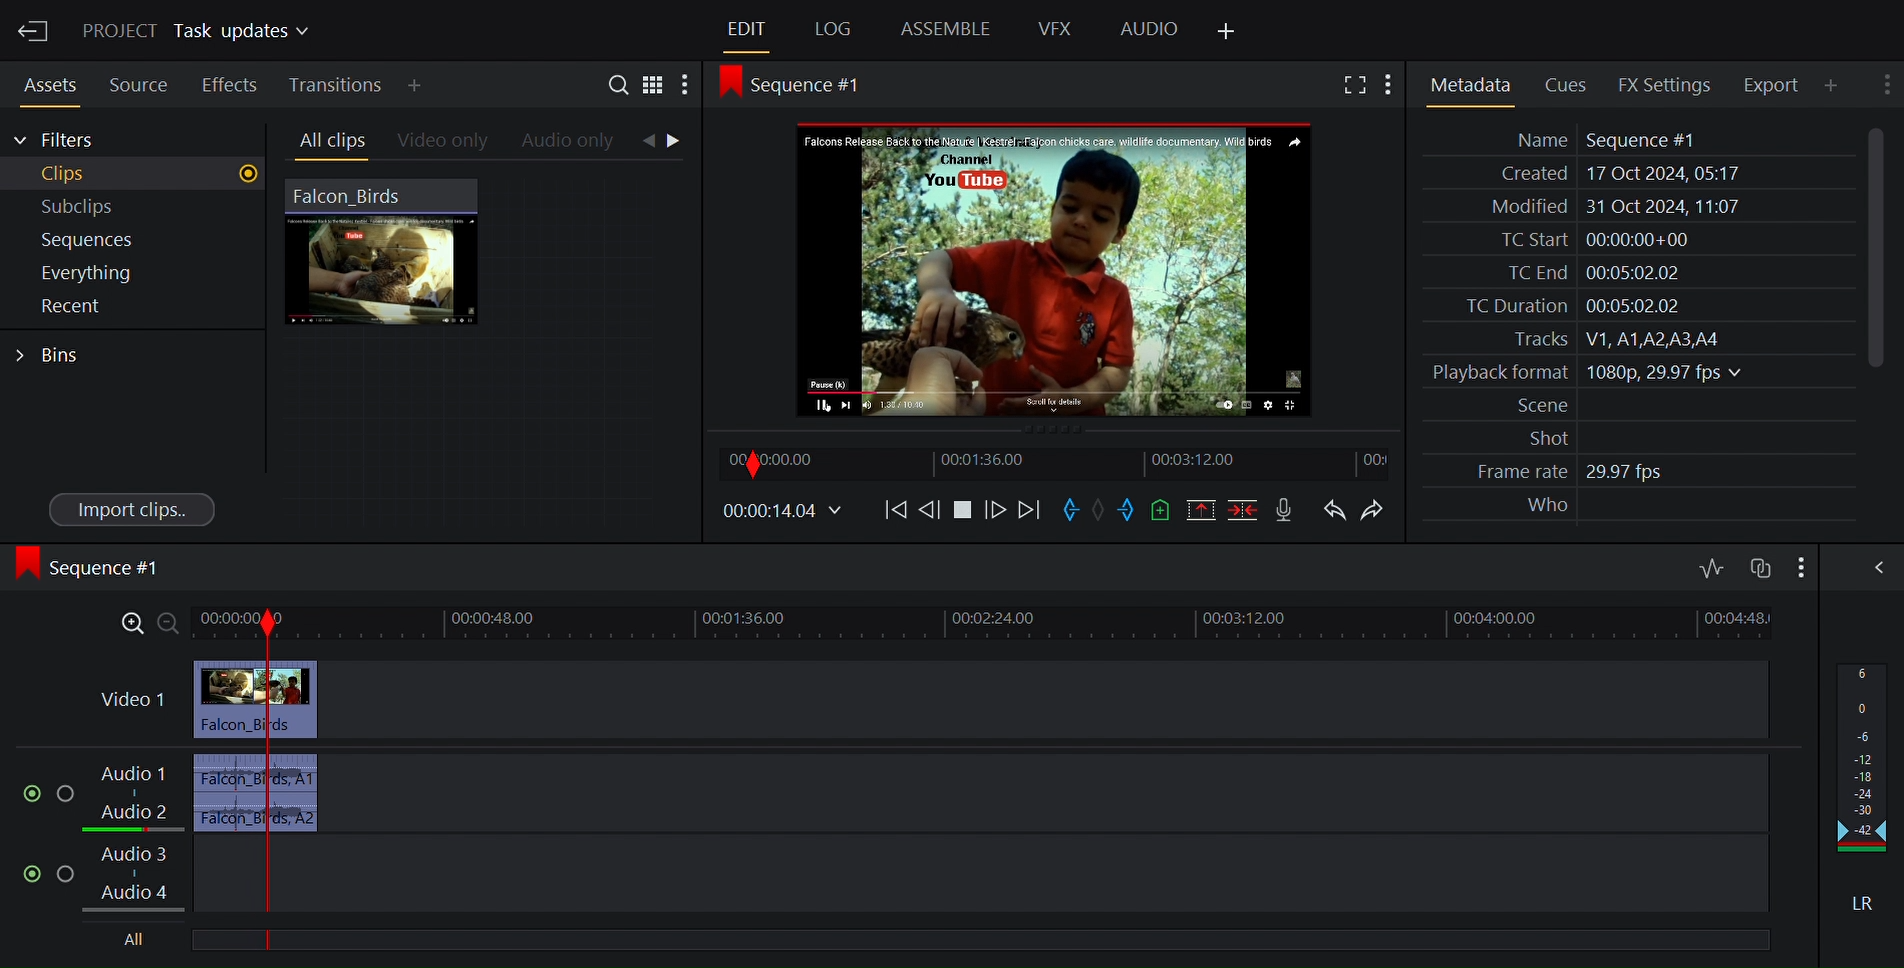  What do you see at coordinates (1870, 566) in the screenshot?
I see `Show/Hide Full audio mix` at bounding box center [1870, 566].